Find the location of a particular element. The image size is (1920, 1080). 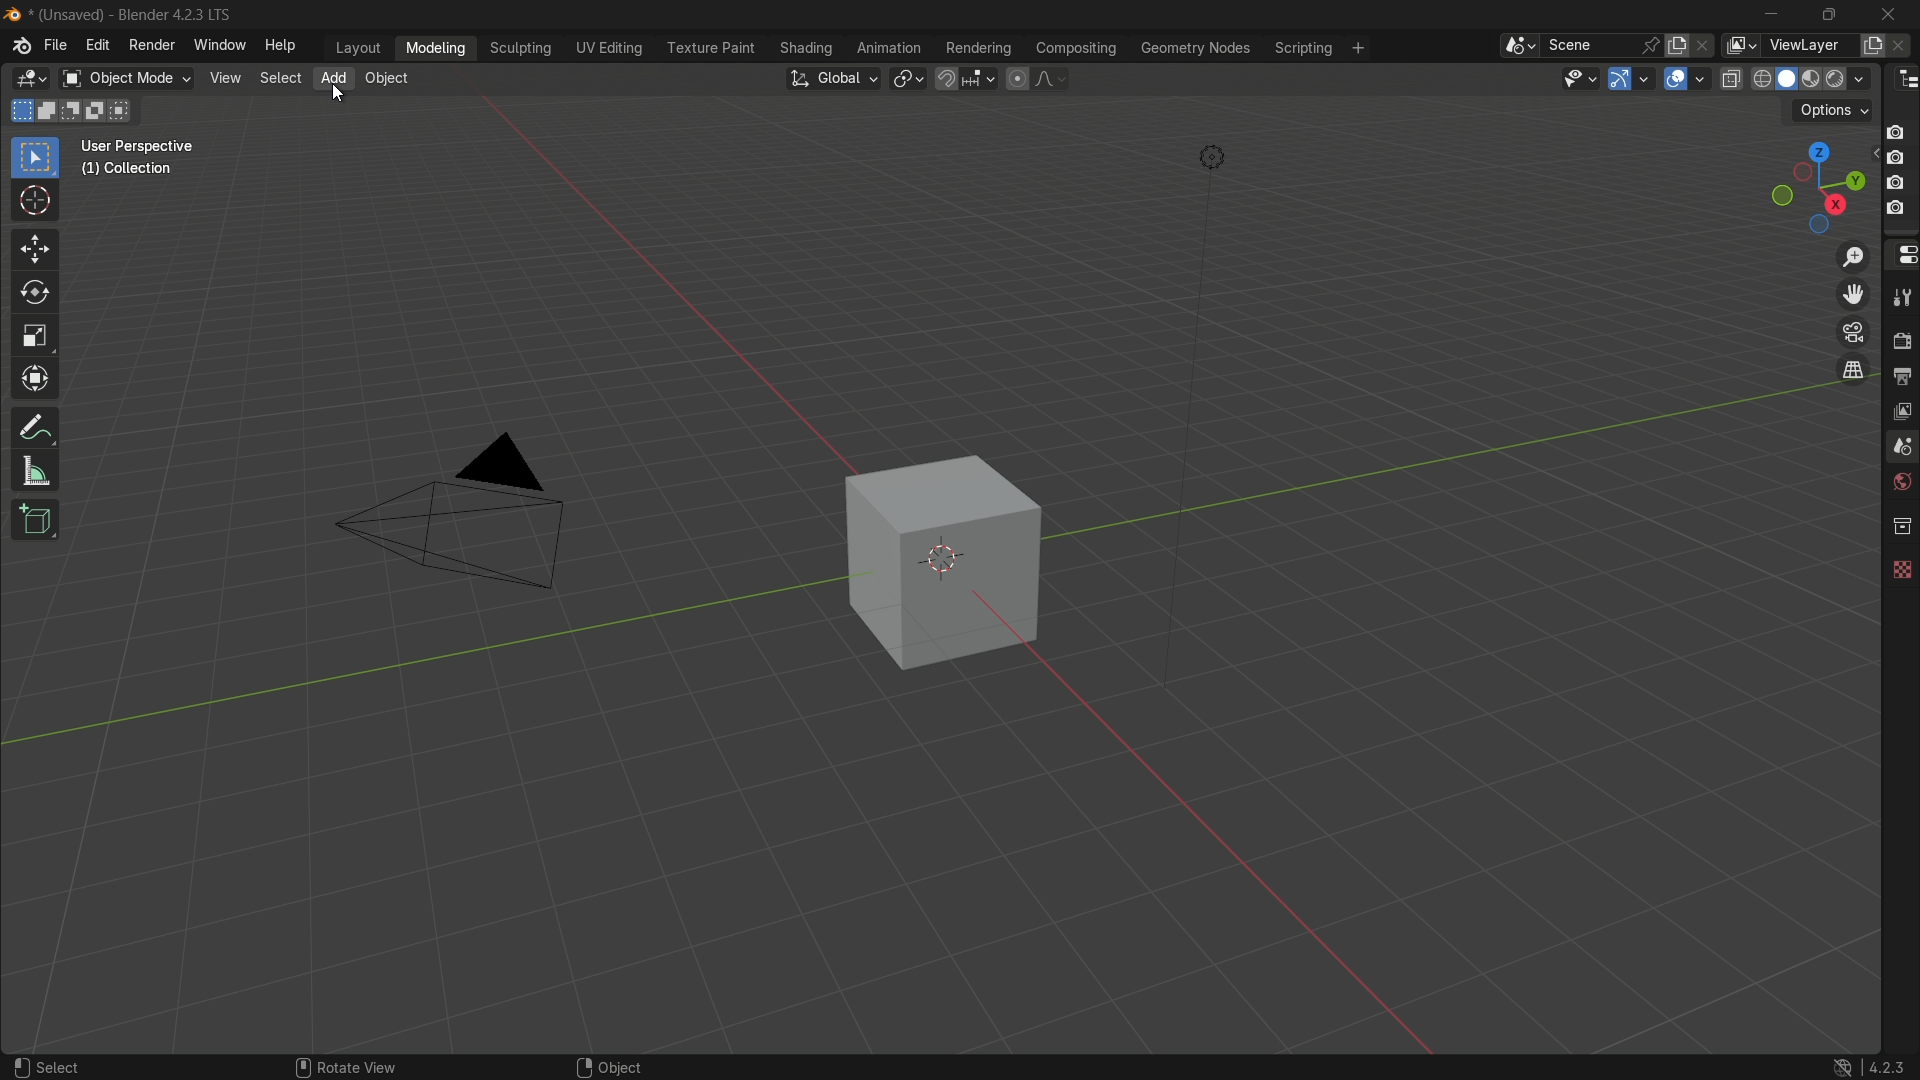

selectability and visibility is located at coordinates (1581, 80).